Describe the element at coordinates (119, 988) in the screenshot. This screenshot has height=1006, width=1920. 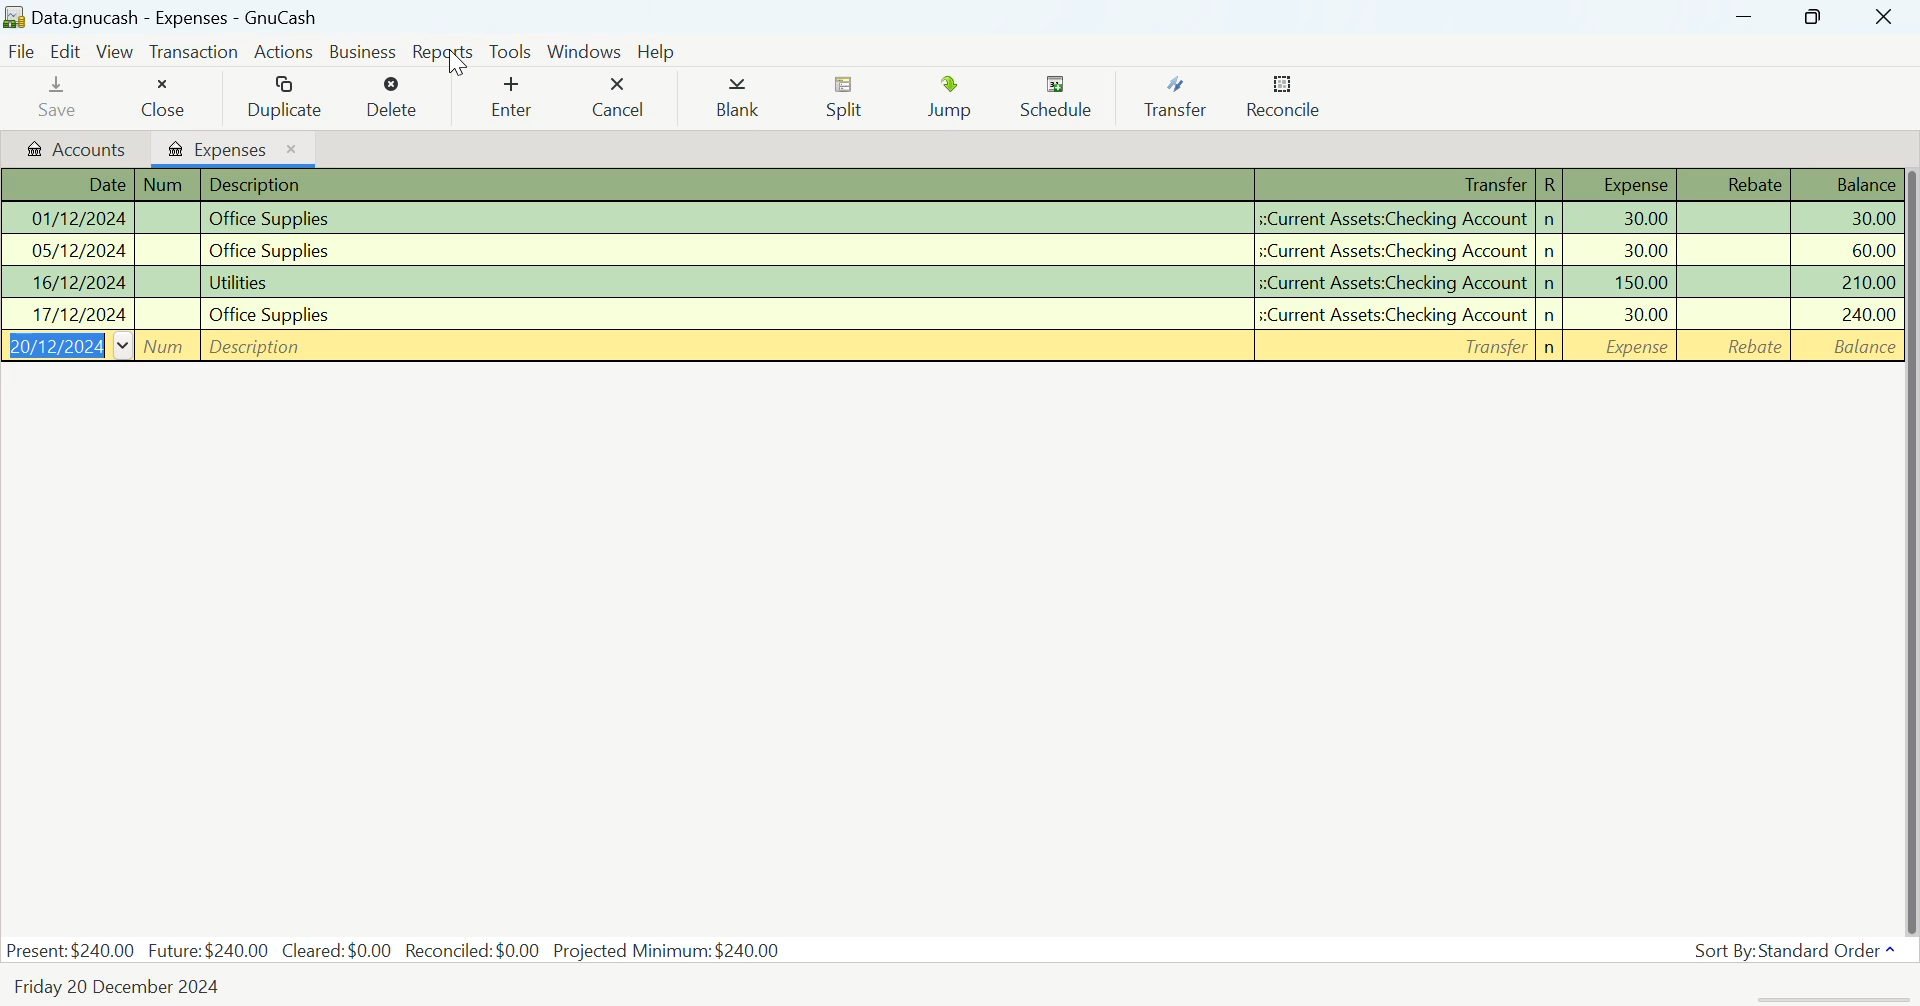
I see `Friday 20 December 2024` at that location.